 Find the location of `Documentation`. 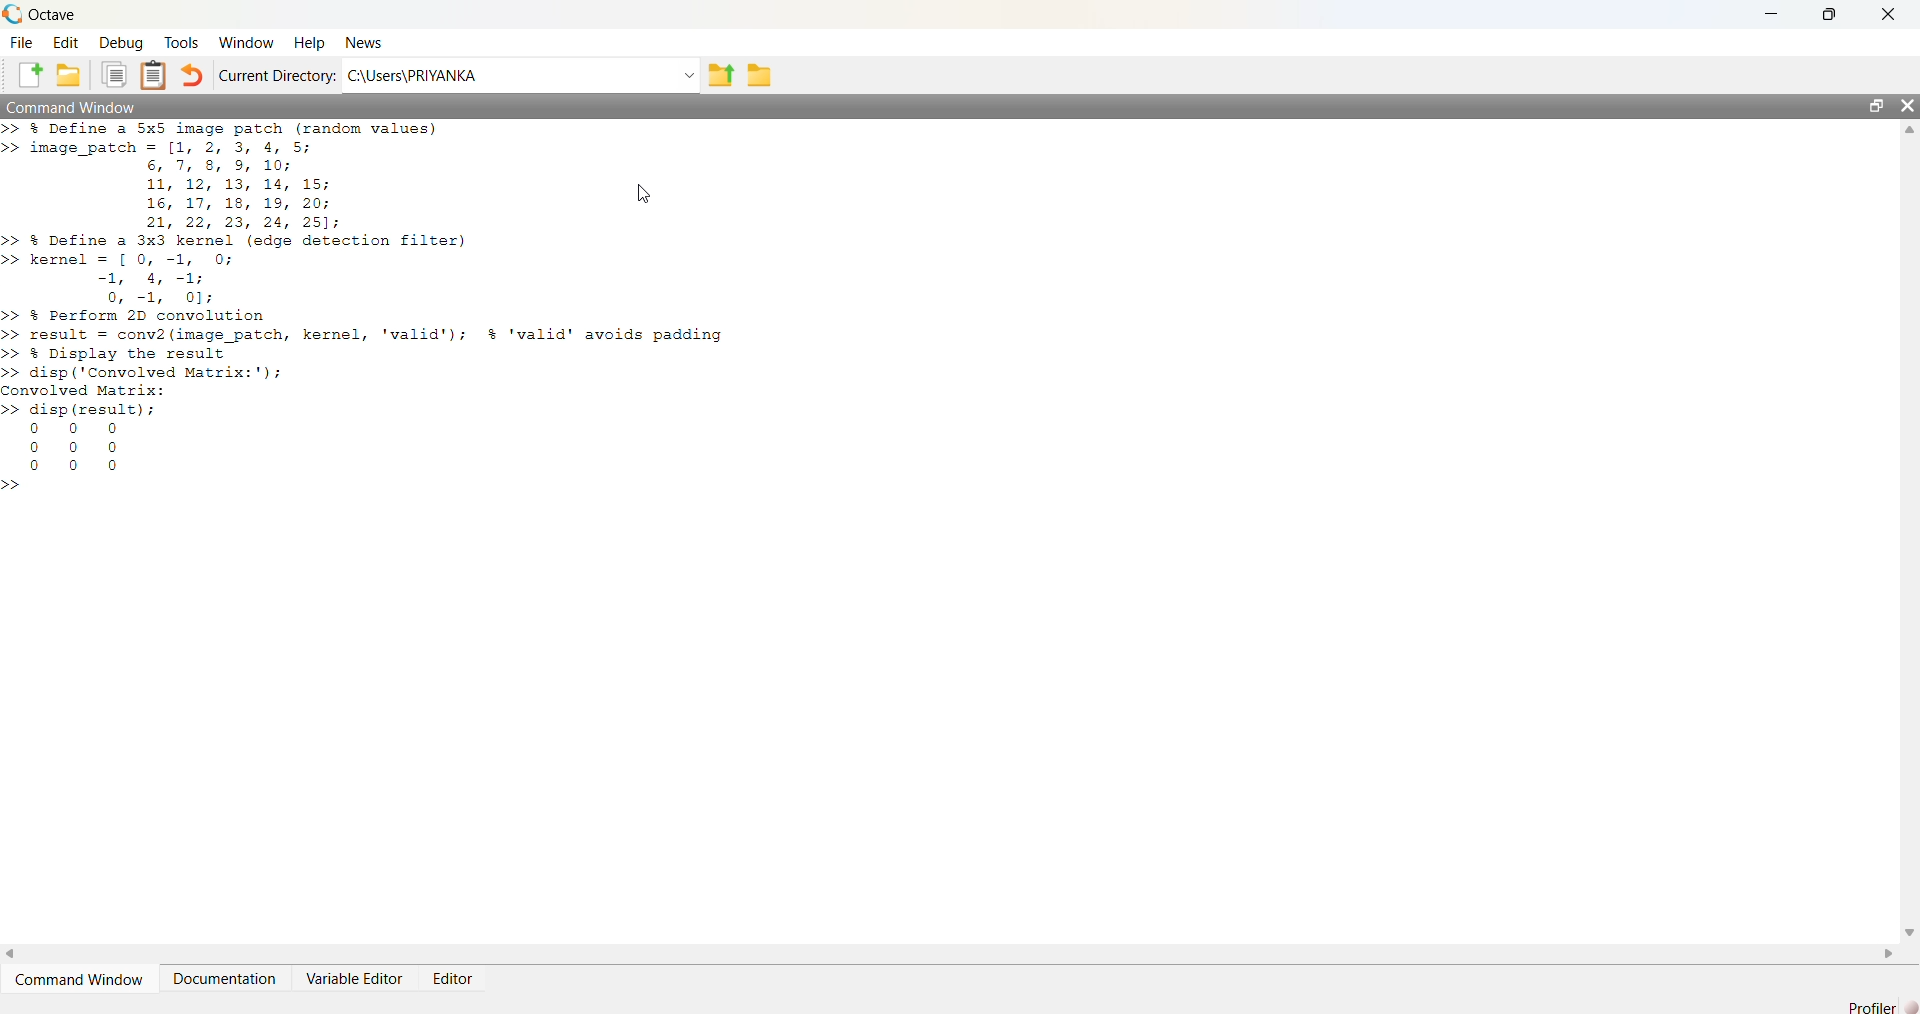

Documentation is located at coordinates (231, 976).